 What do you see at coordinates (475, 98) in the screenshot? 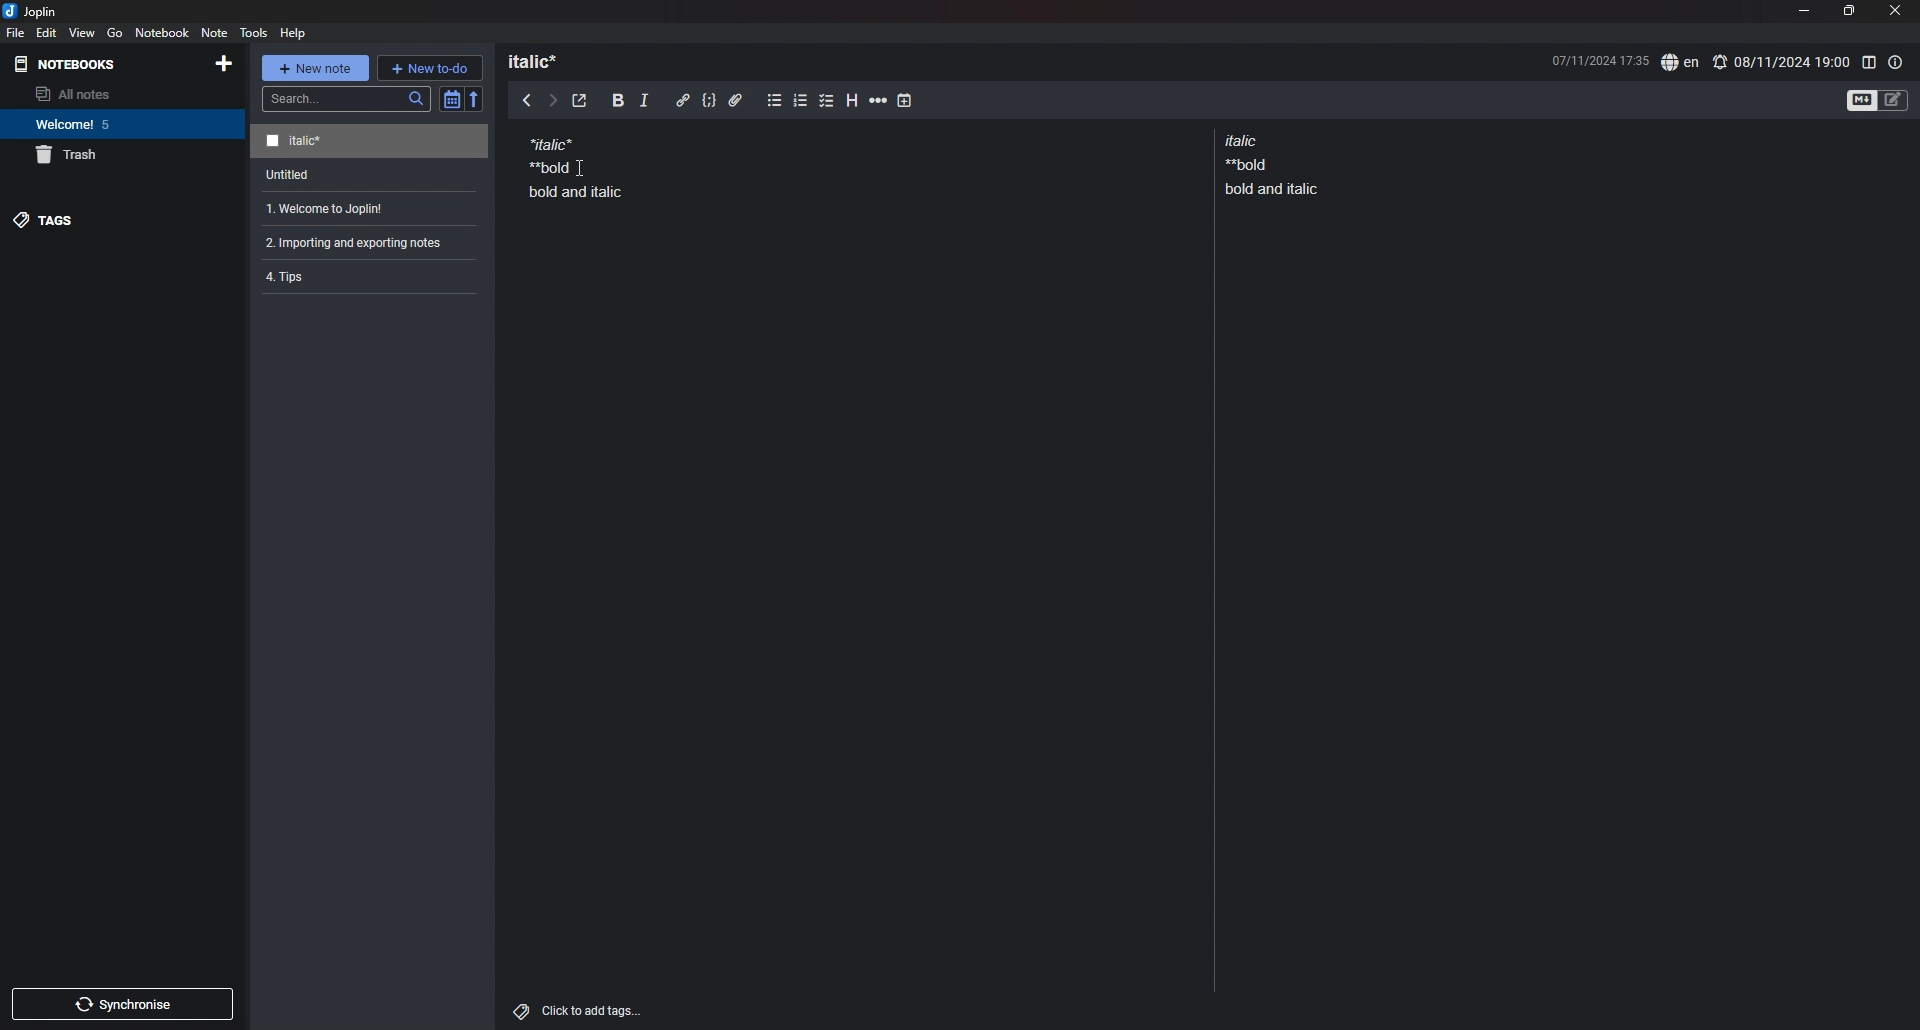
I see `reverse sort order` at bounding box center [475, 98].